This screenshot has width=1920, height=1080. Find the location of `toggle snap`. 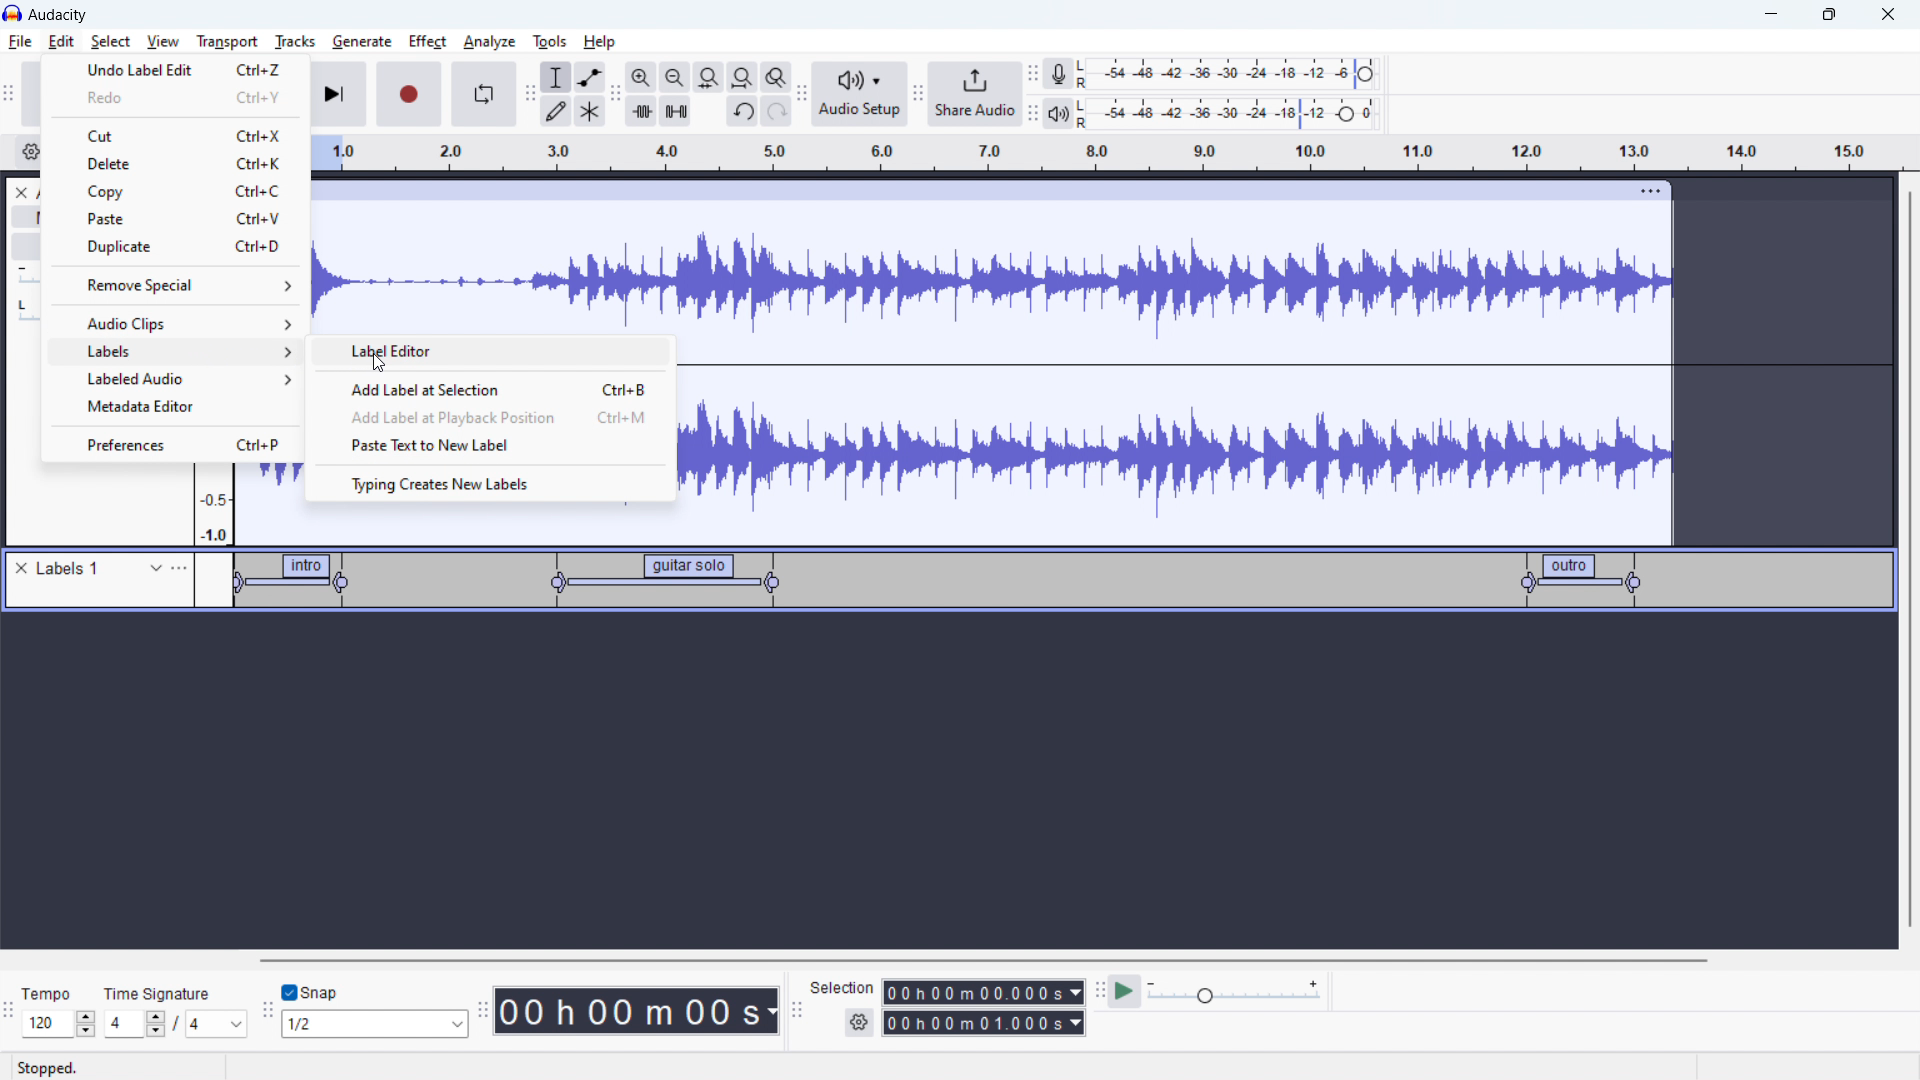

toggle snap is located at coordinates (311, 993).